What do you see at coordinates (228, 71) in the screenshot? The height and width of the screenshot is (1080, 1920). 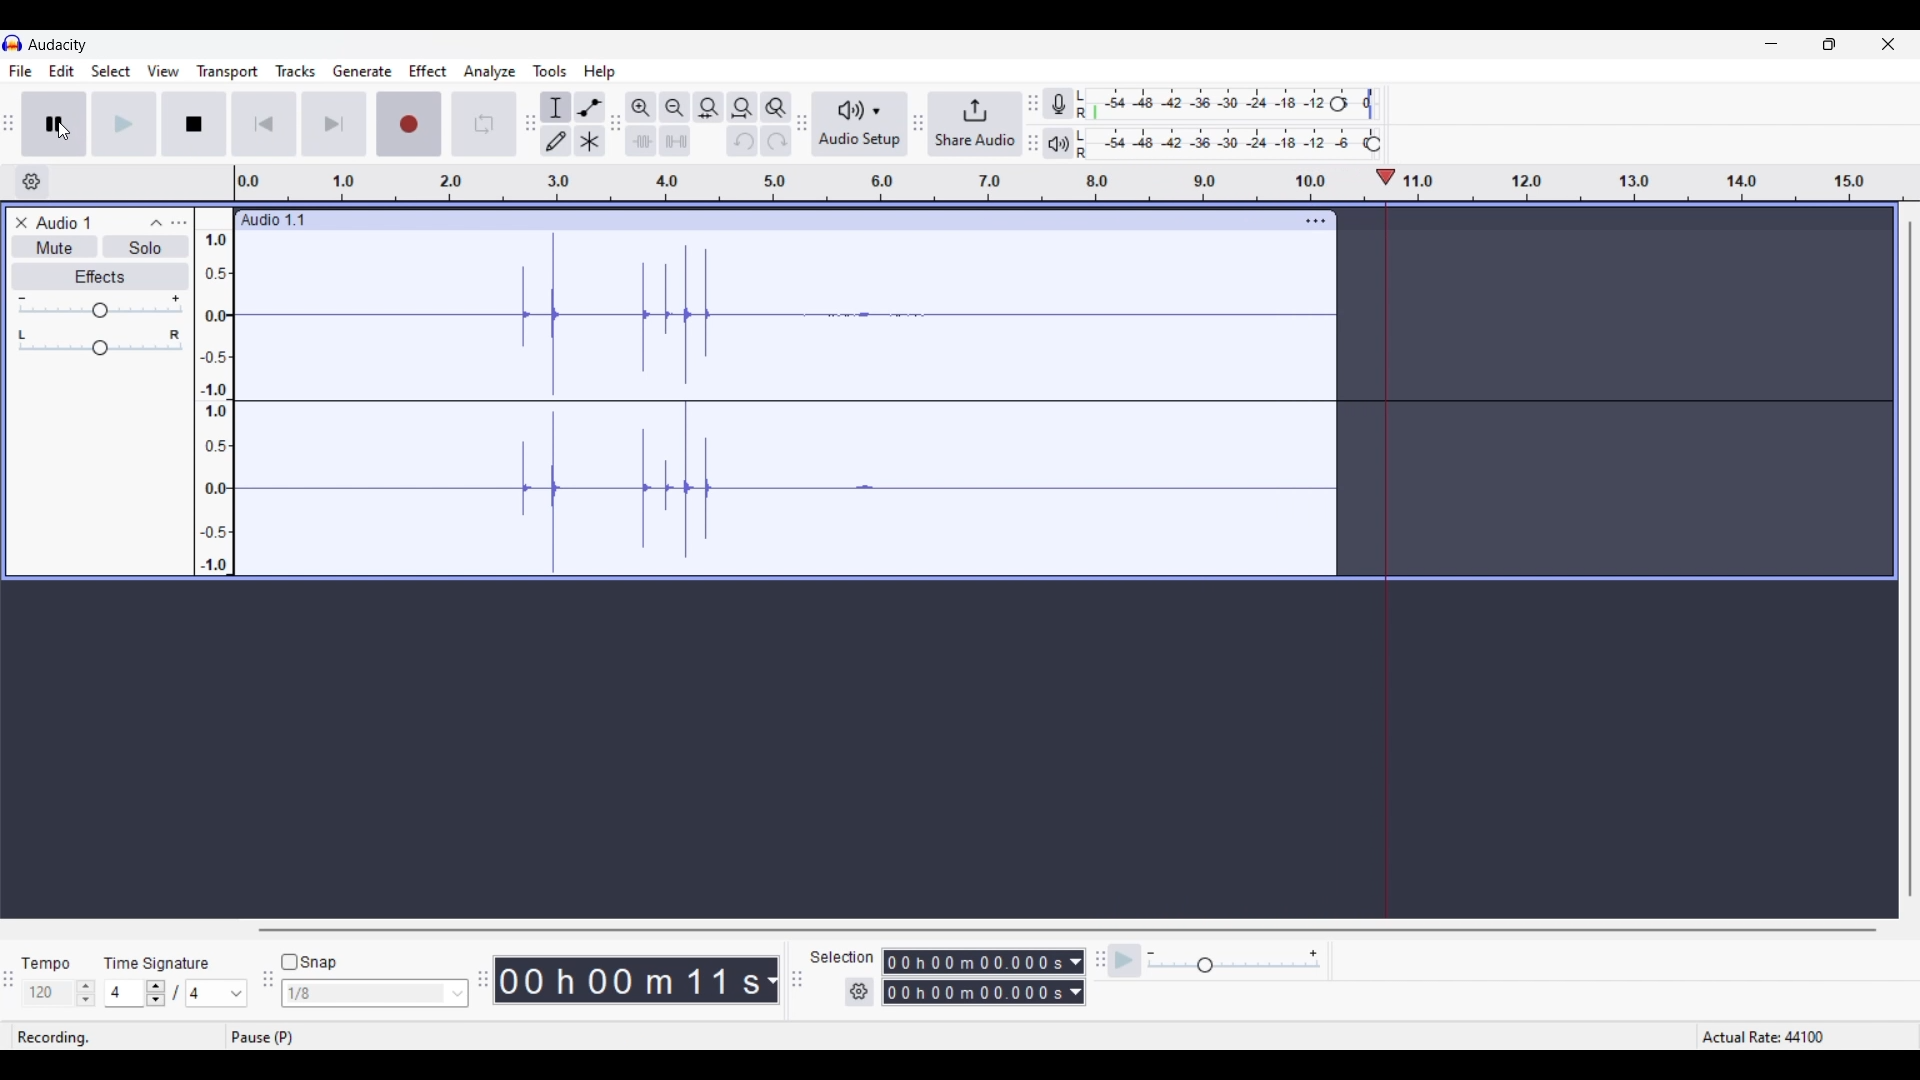 I see `Transport menu` at bounding box center [228, 71].